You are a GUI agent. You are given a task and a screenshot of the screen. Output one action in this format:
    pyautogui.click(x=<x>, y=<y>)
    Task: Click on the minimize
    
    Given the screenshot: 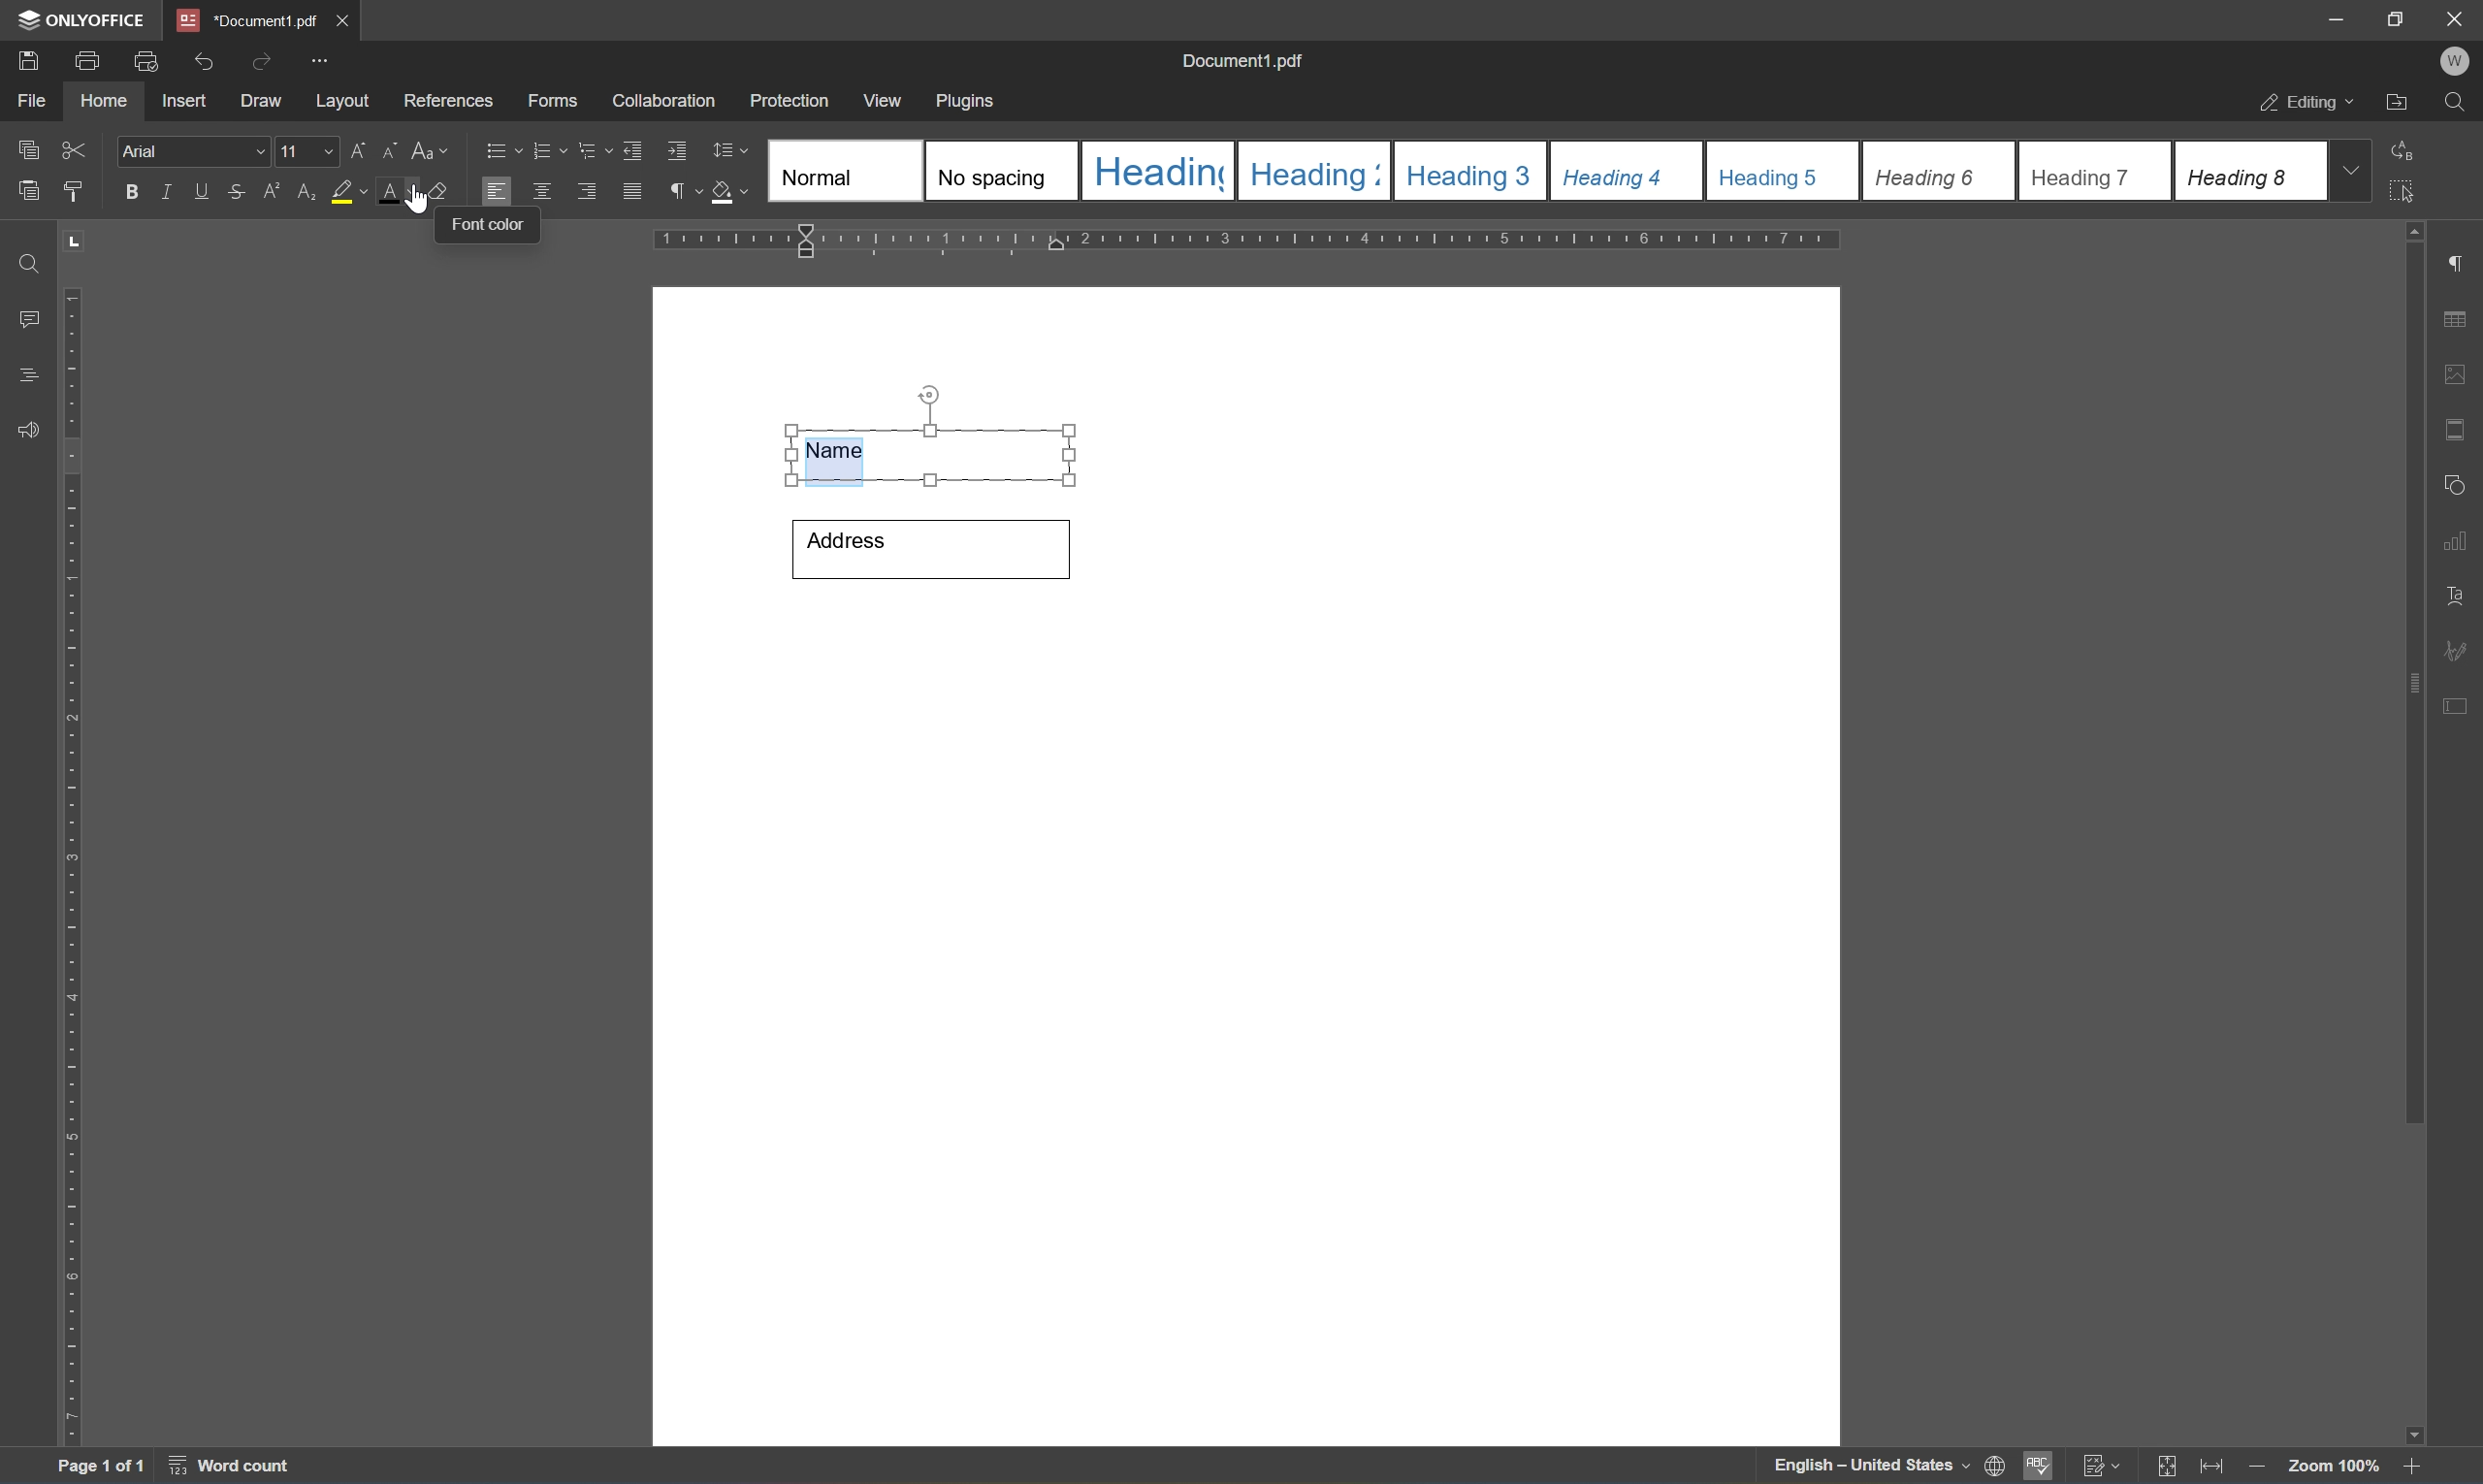 What is the action you would take?
    pyautogui.click(x=2337, y=18)
    